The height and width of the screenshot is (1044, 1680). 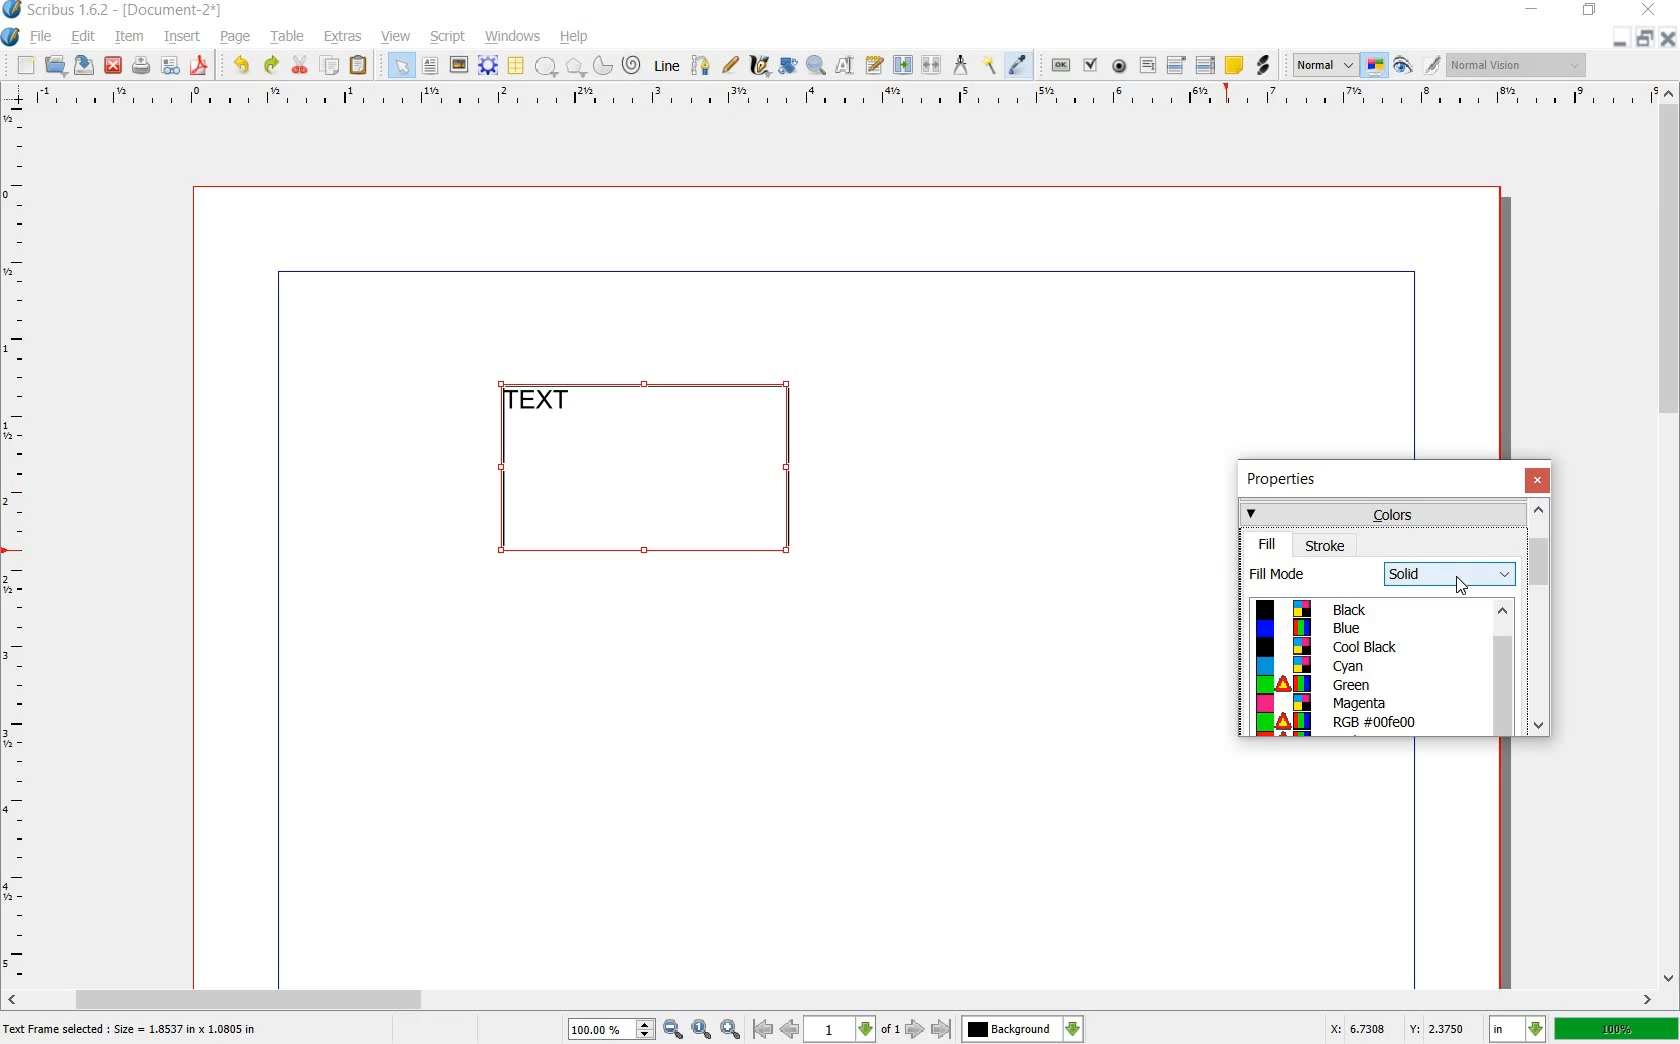 What do you see at coordinates (1061, 63) in the screenshot?
I see `pdf push button` at bounding box center [1061, 63].